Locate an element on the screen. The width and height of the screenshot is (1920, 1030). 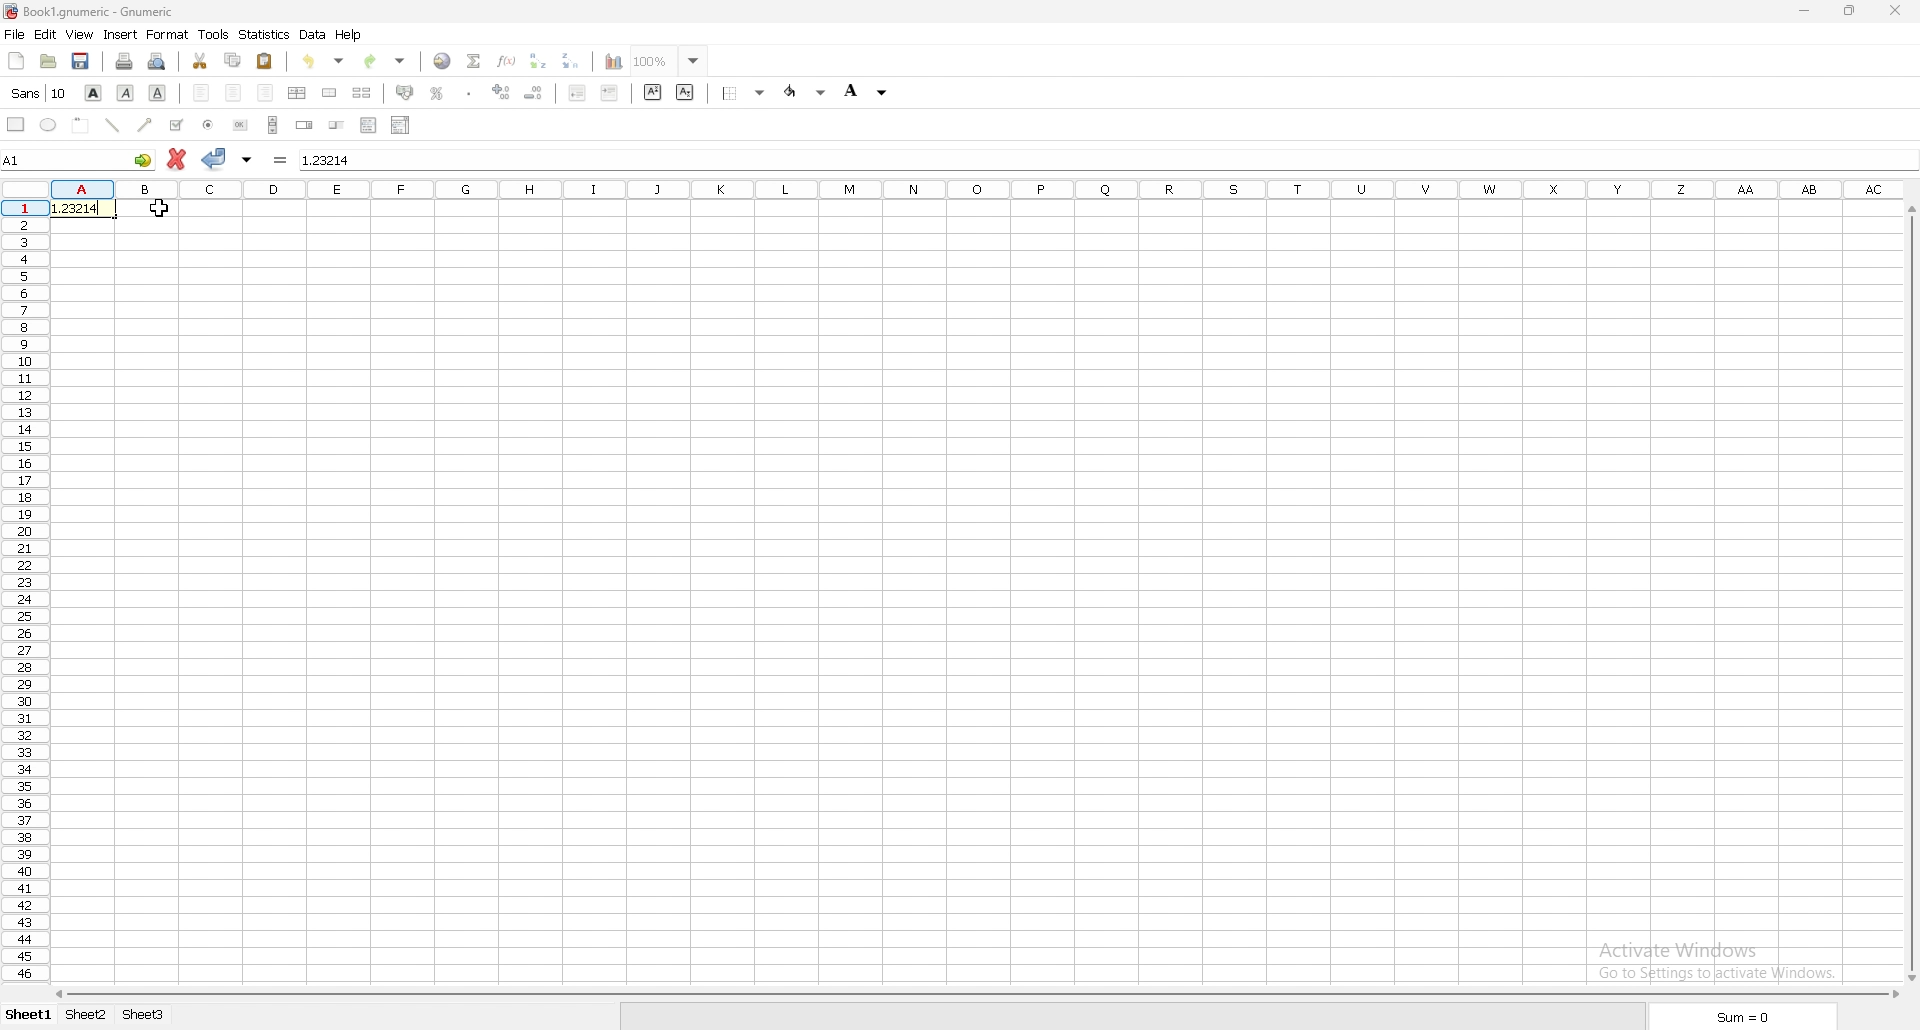
increase decimals is located at coordinates (502, 92).